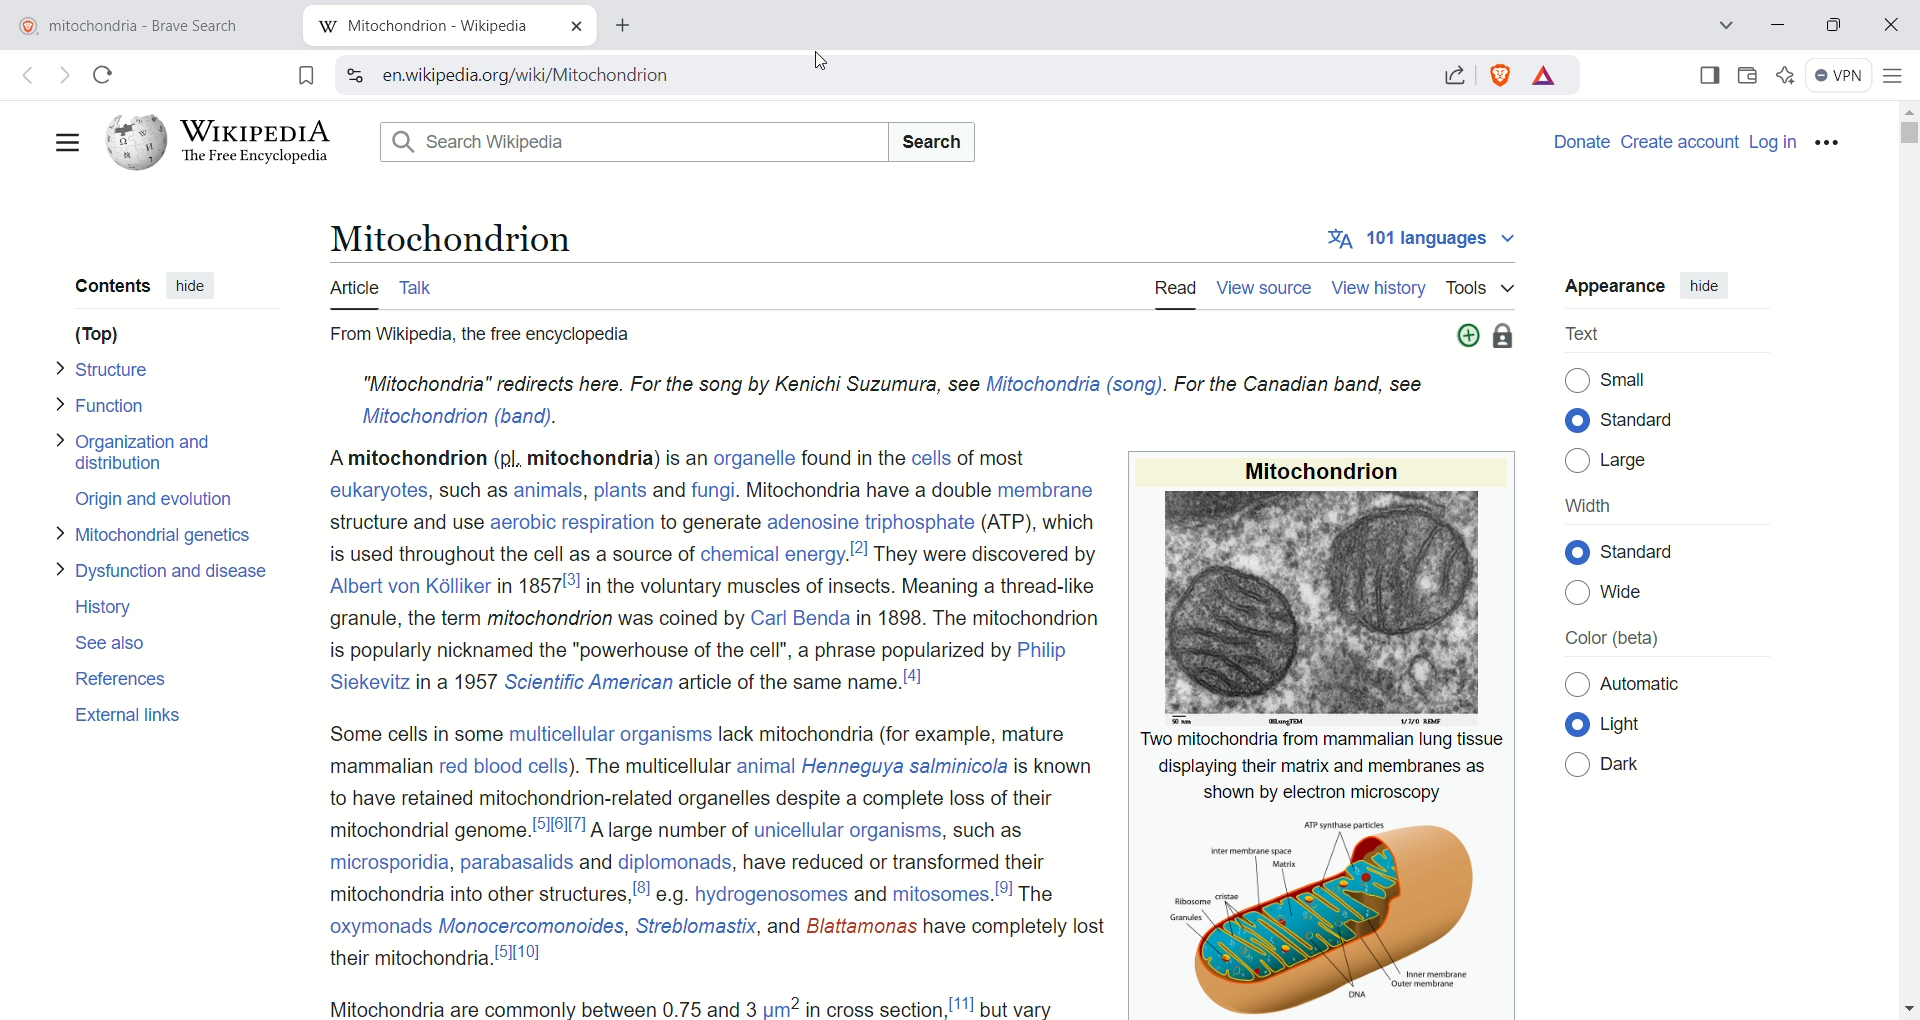 The width and height of the screenshot is (1920, 1020). I want to click on Toggle off, so click(1576, 686).